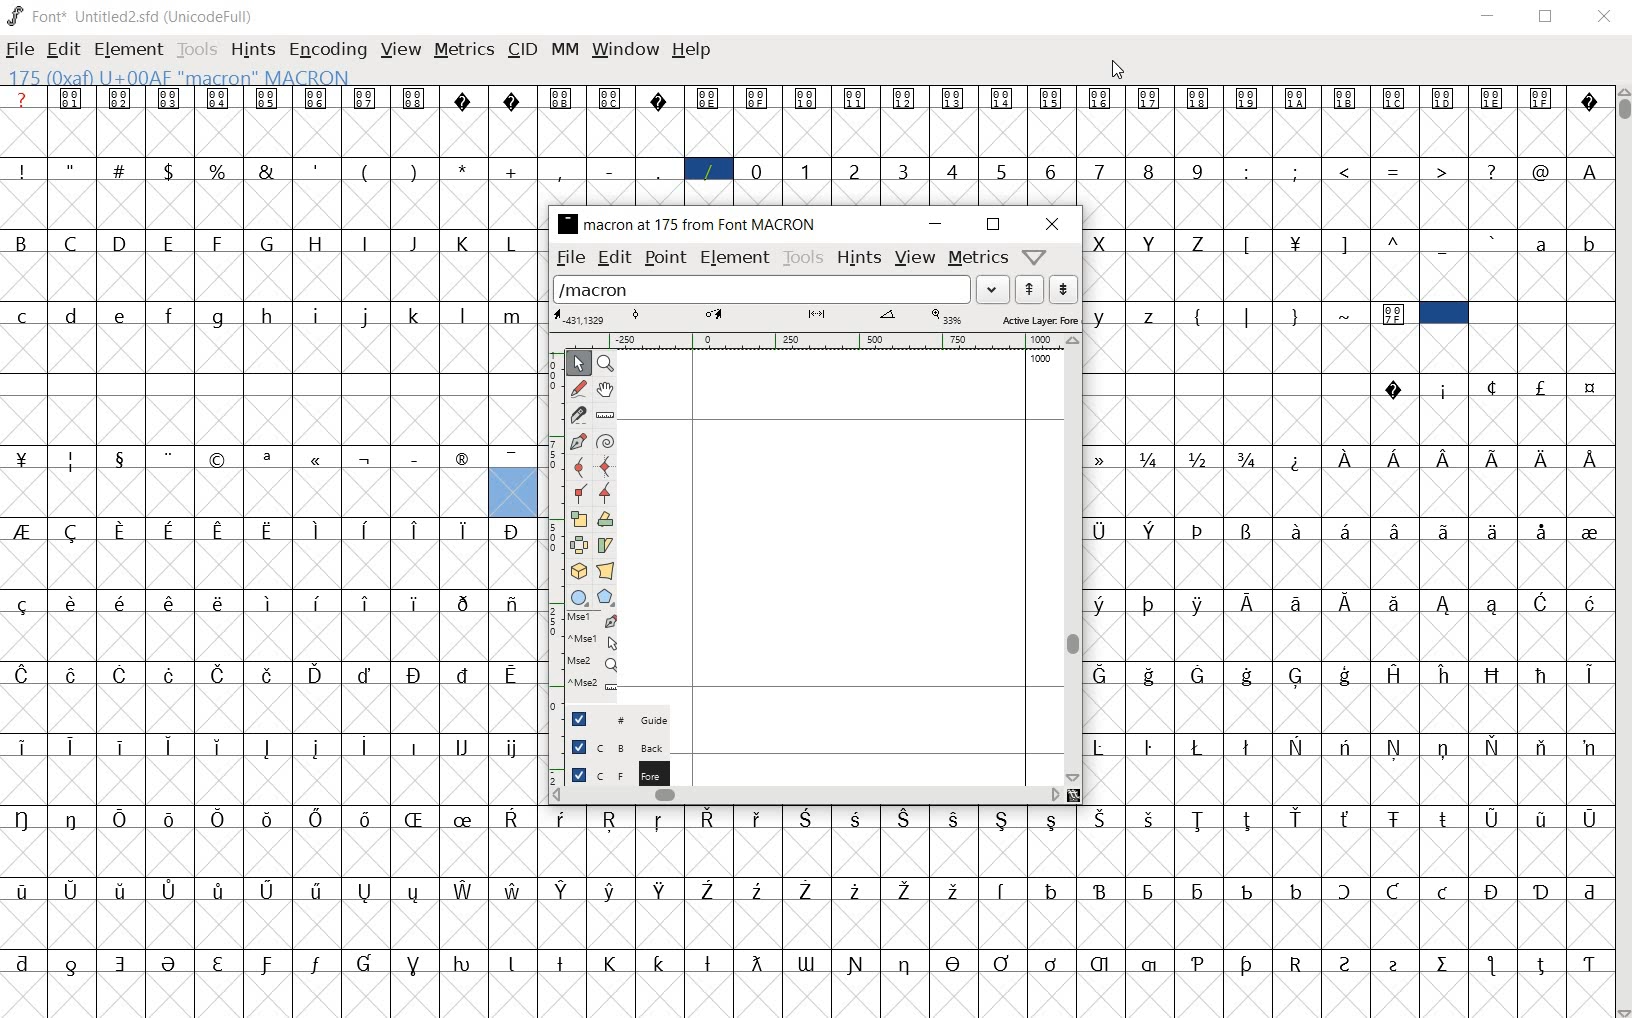 Image resolution: width=1632 pixels, height=1018 pixels. I want to click on Symbol, so click(73, 533).